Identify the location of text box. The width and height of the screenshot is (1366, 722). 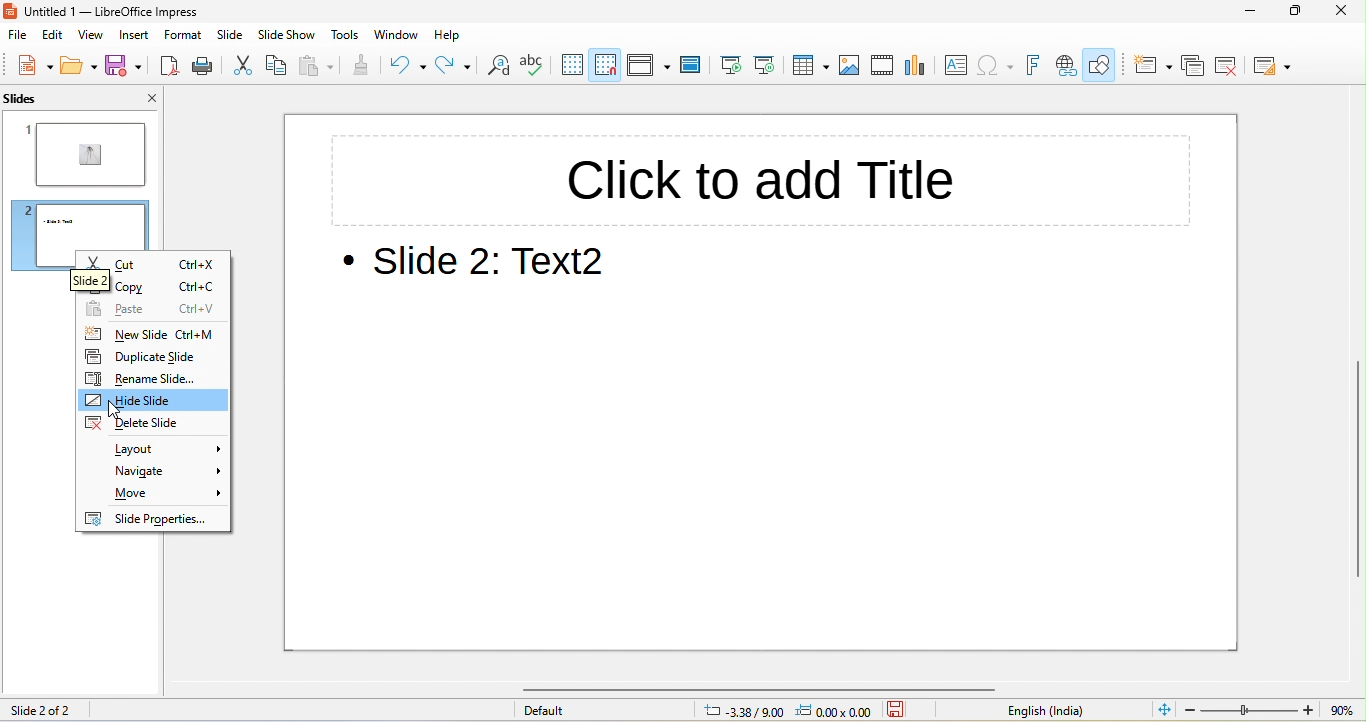
(957, 67).